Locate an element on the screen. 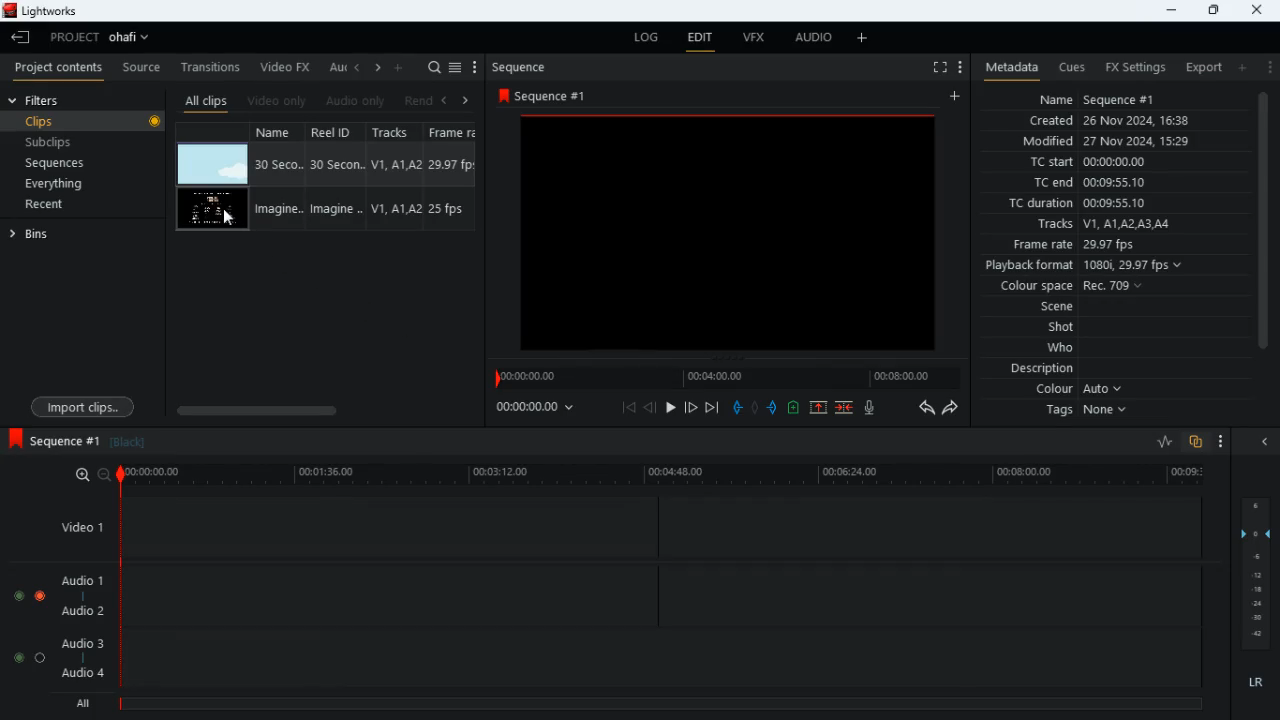 Image resolution: width=1280 pixels, height=720 pixels. 29.97 fps is located at coordinates (456, 165).